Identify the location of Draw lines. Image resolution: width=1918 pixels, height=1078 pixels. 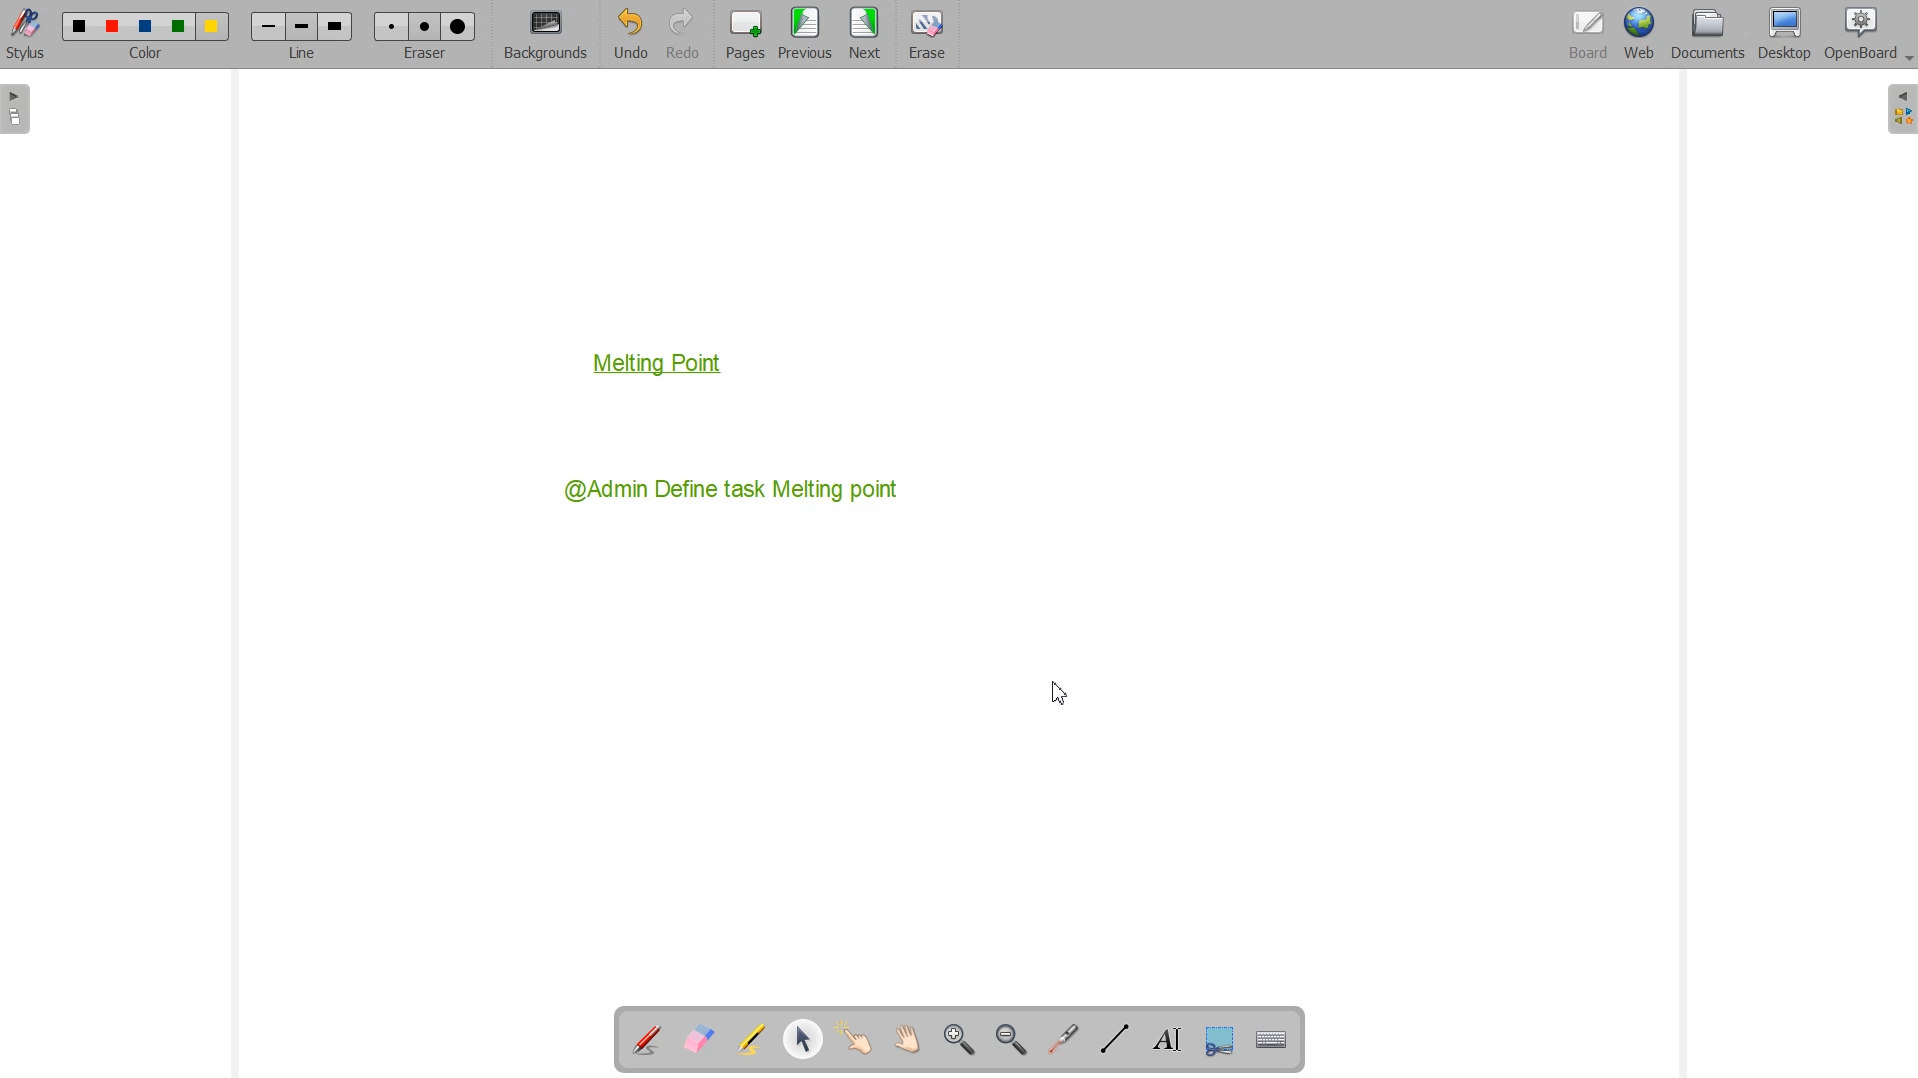
(1114, 1039).